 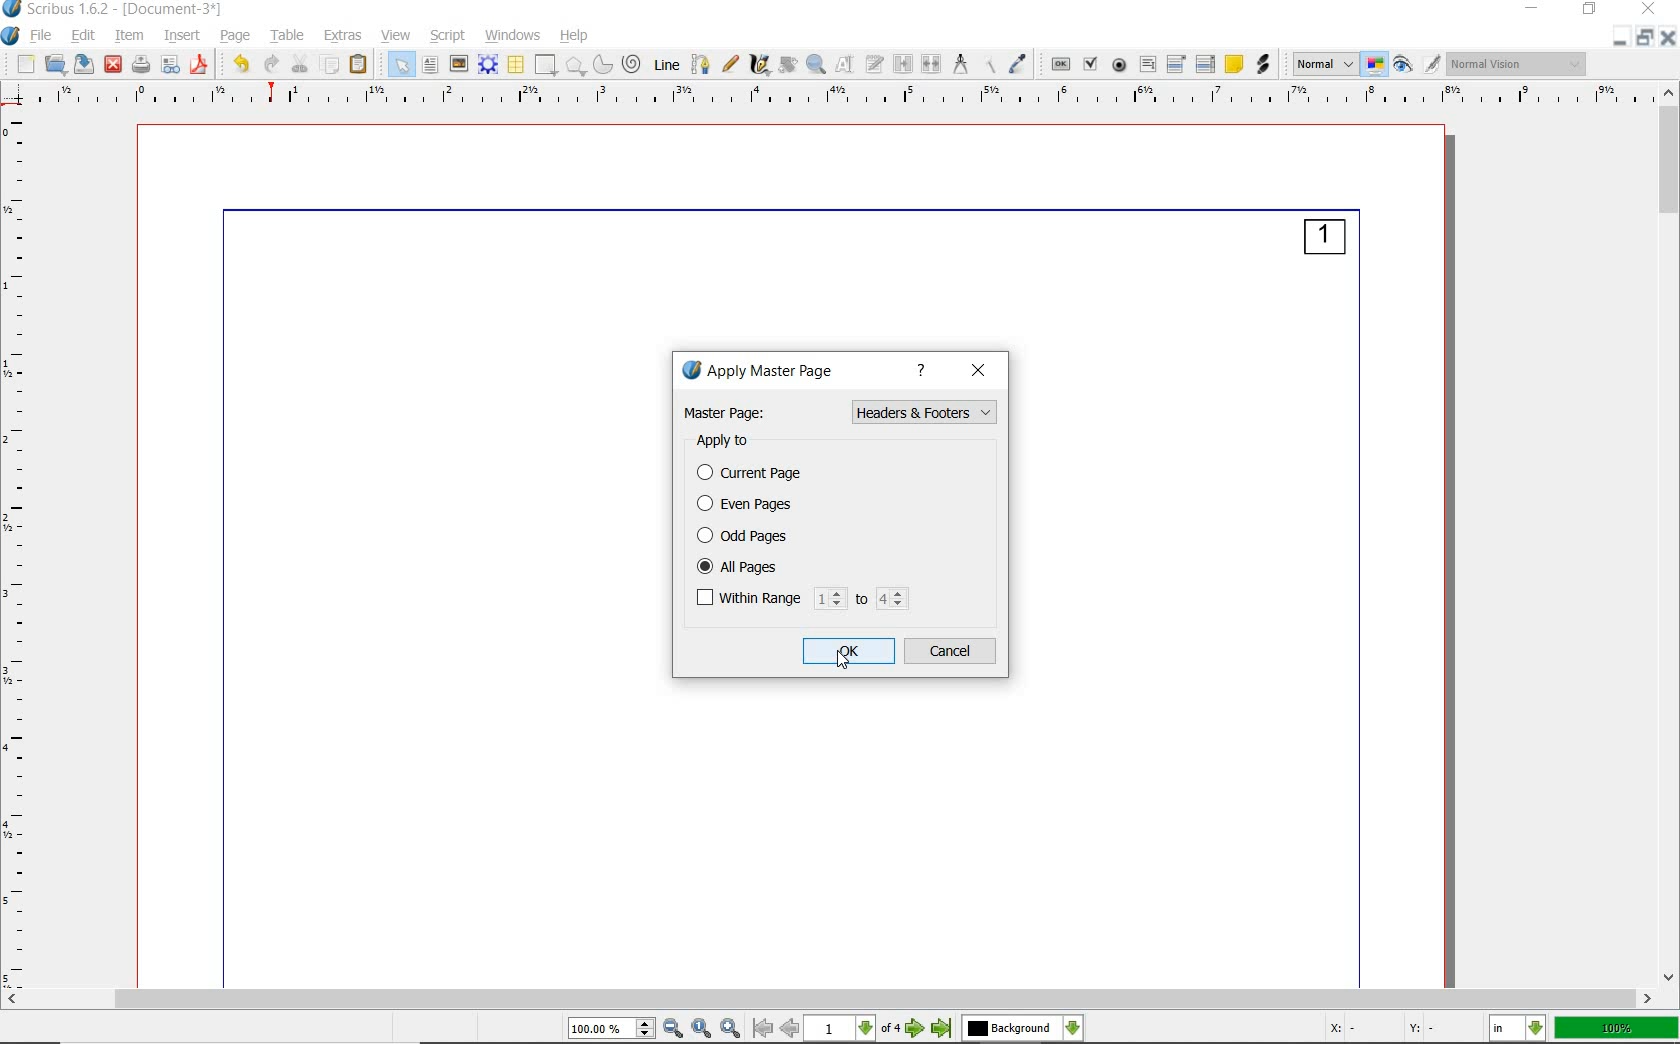 I want to click on save as pdf, so click(x=199, y=66).